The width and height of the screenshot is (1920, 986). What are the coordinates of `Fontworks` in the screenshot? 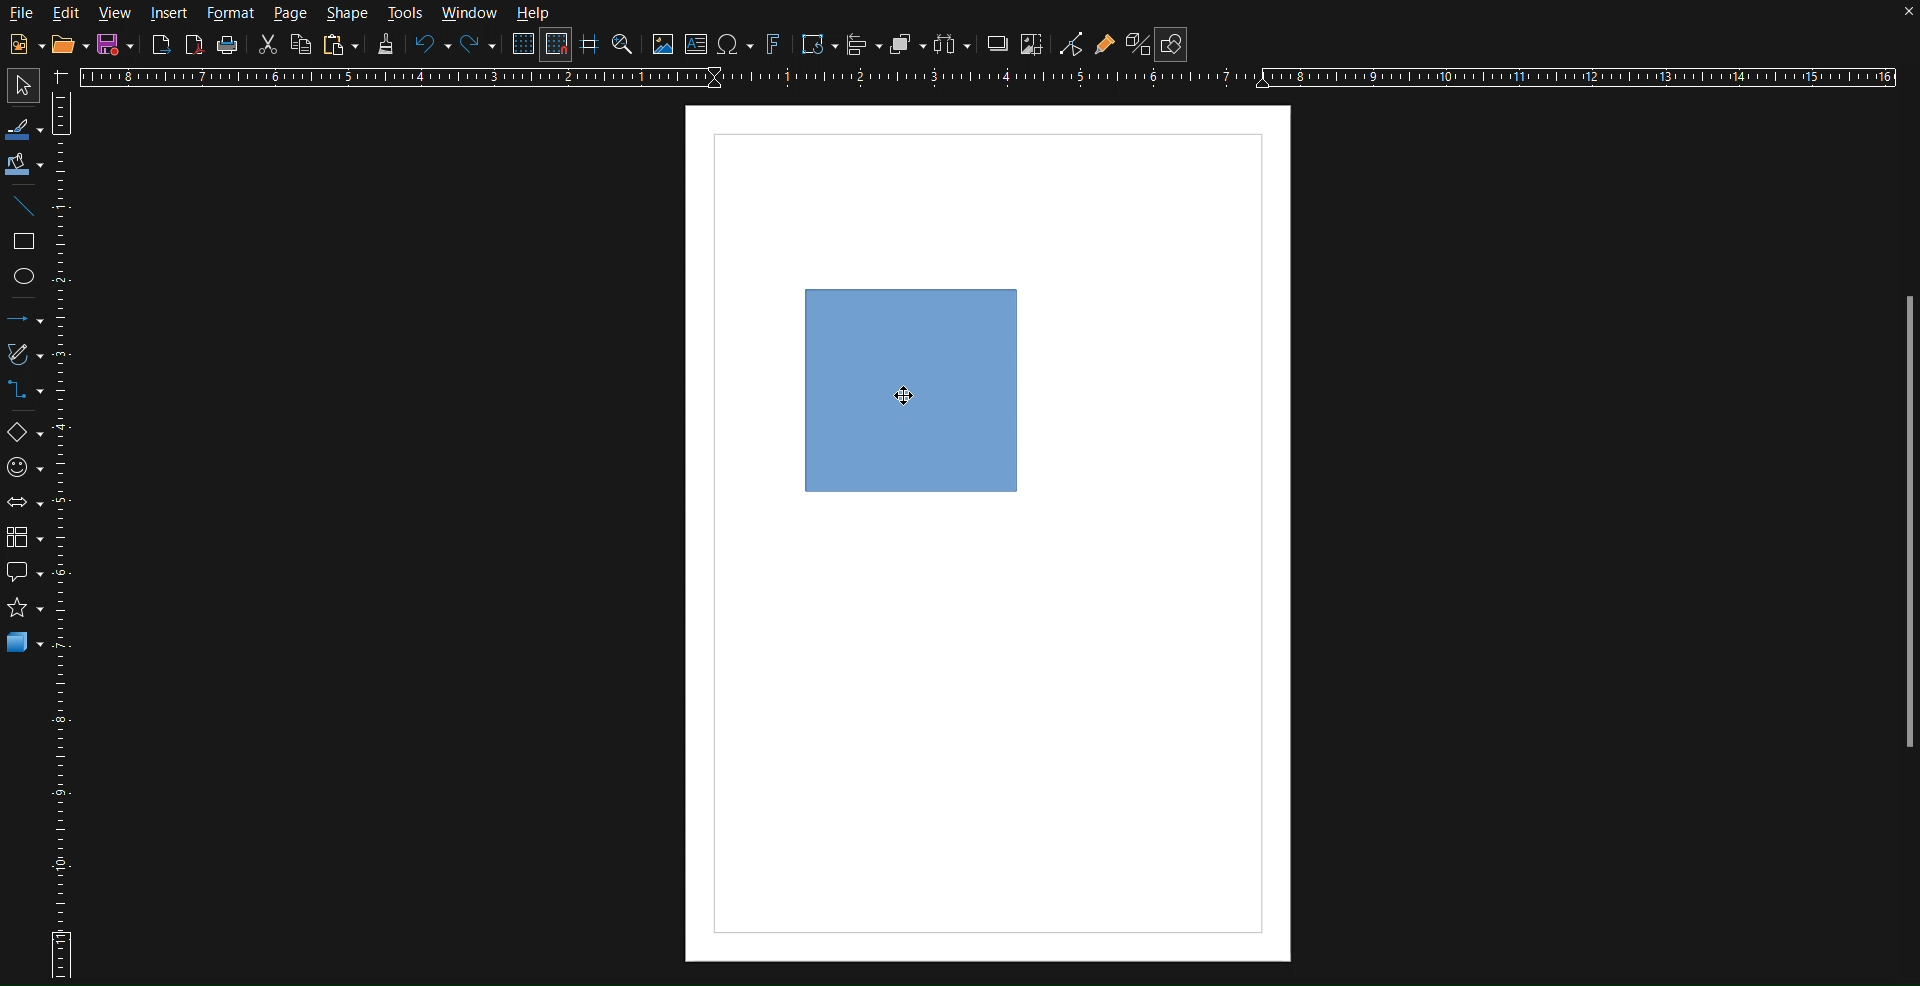 It's located at (775, 46).